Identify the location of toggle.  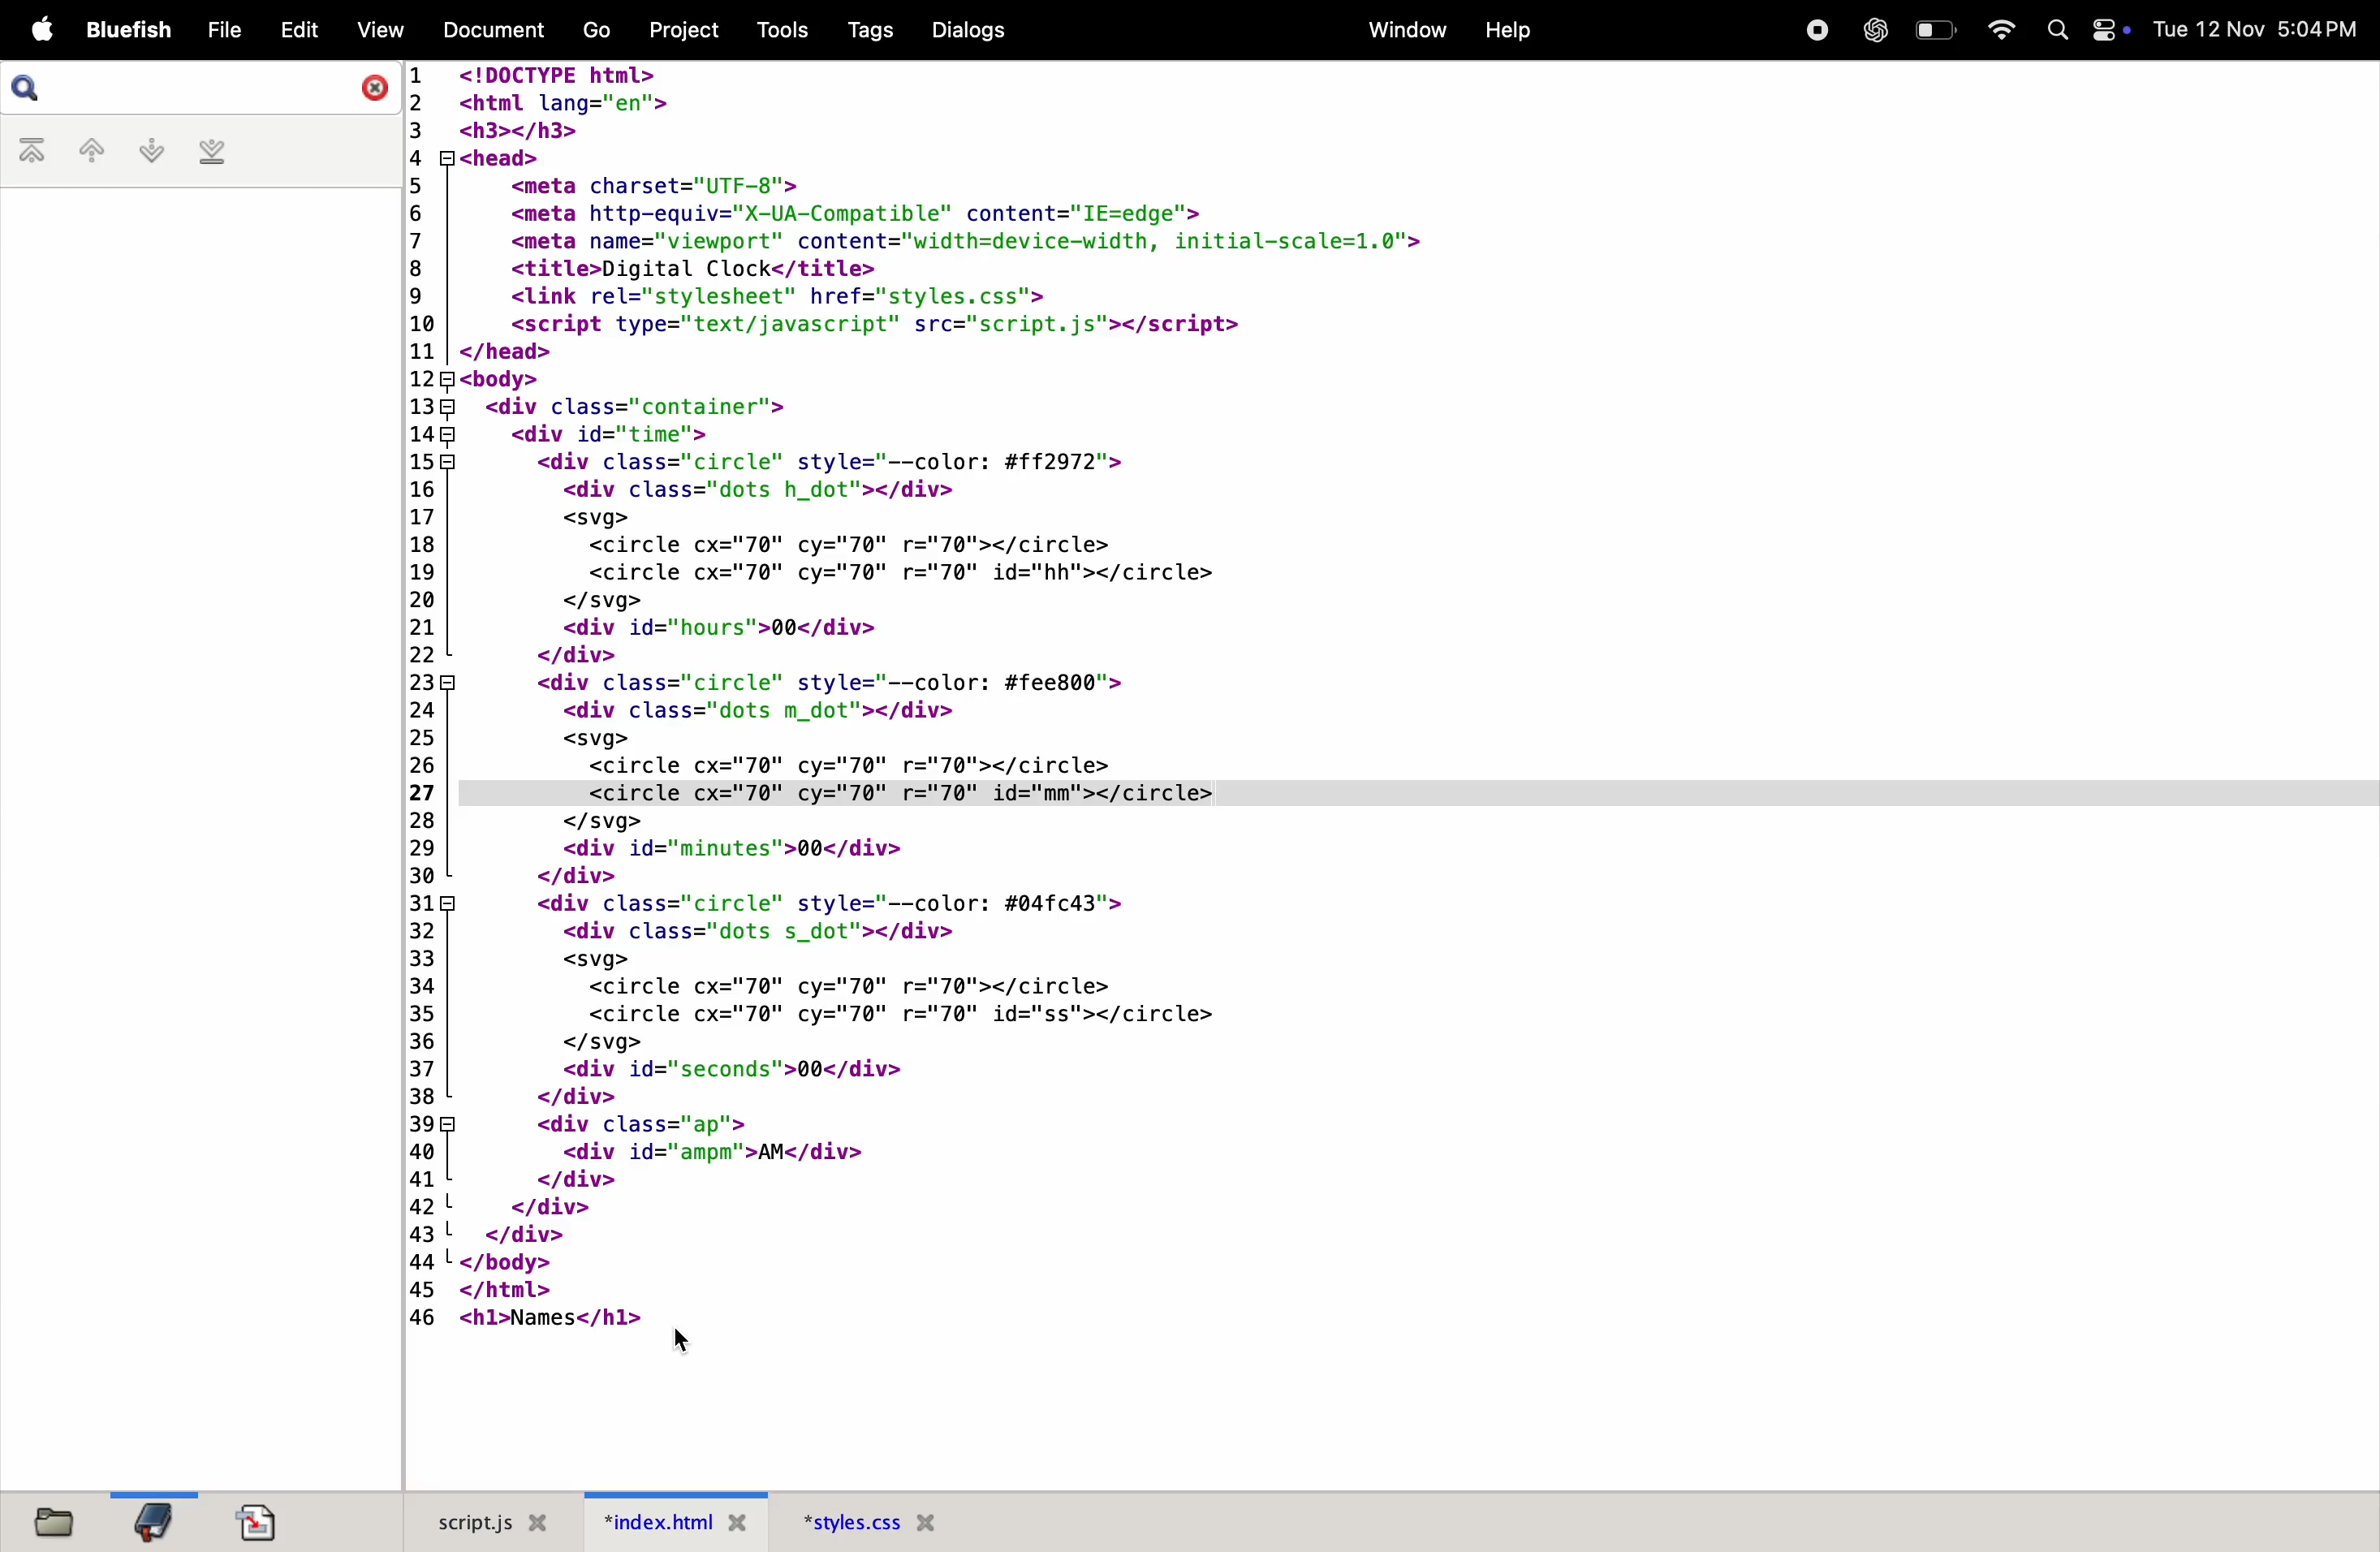
(2110, 29).